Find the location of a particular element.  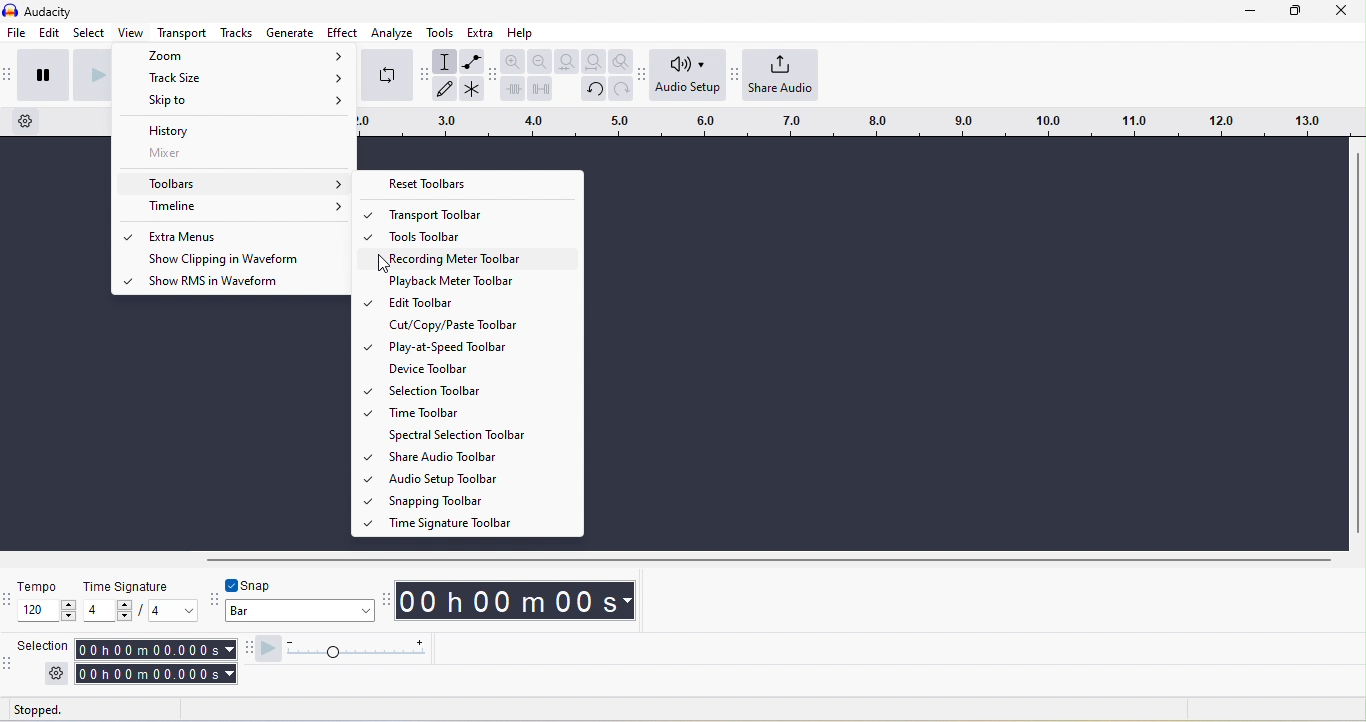

Track size is located at coordinates (235, 76).